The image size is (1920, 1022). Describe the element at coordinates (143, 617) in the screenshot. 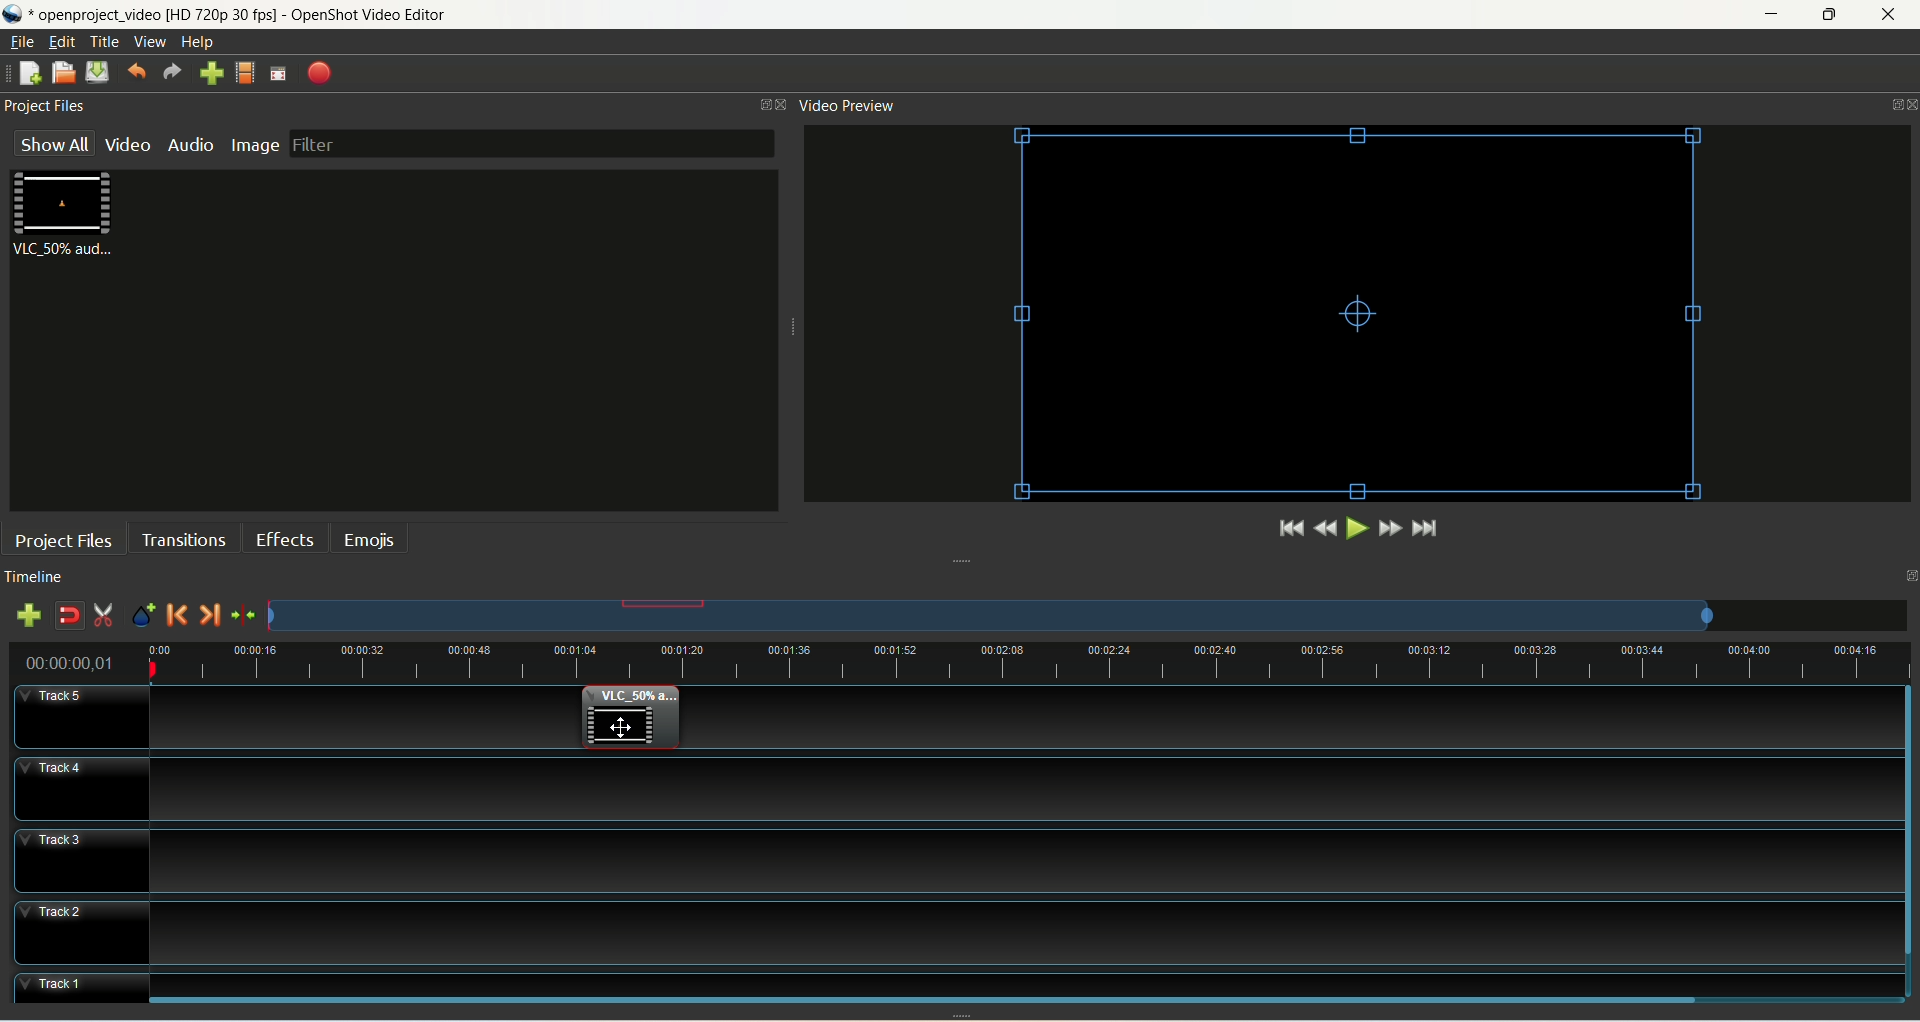

I see `add marker` at that location.